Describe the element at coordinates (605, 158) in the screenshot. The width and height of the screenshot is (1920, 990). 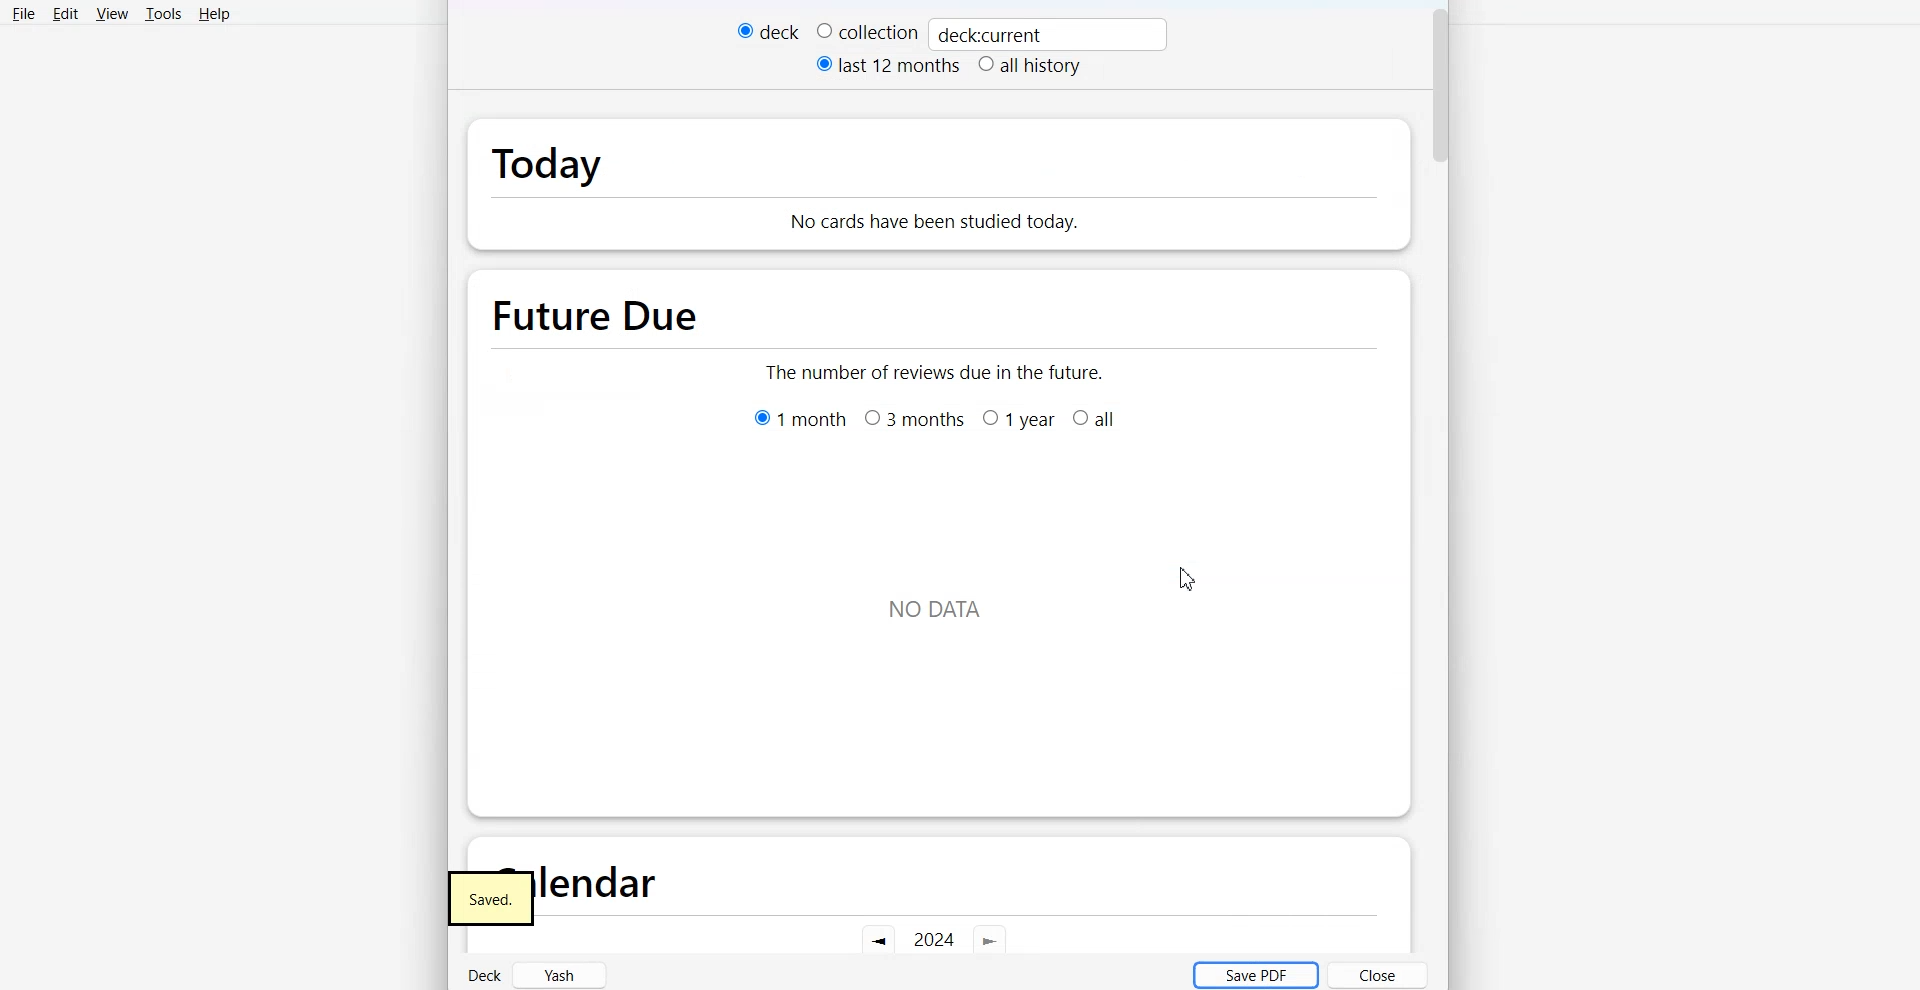
I see `Today` at that location.